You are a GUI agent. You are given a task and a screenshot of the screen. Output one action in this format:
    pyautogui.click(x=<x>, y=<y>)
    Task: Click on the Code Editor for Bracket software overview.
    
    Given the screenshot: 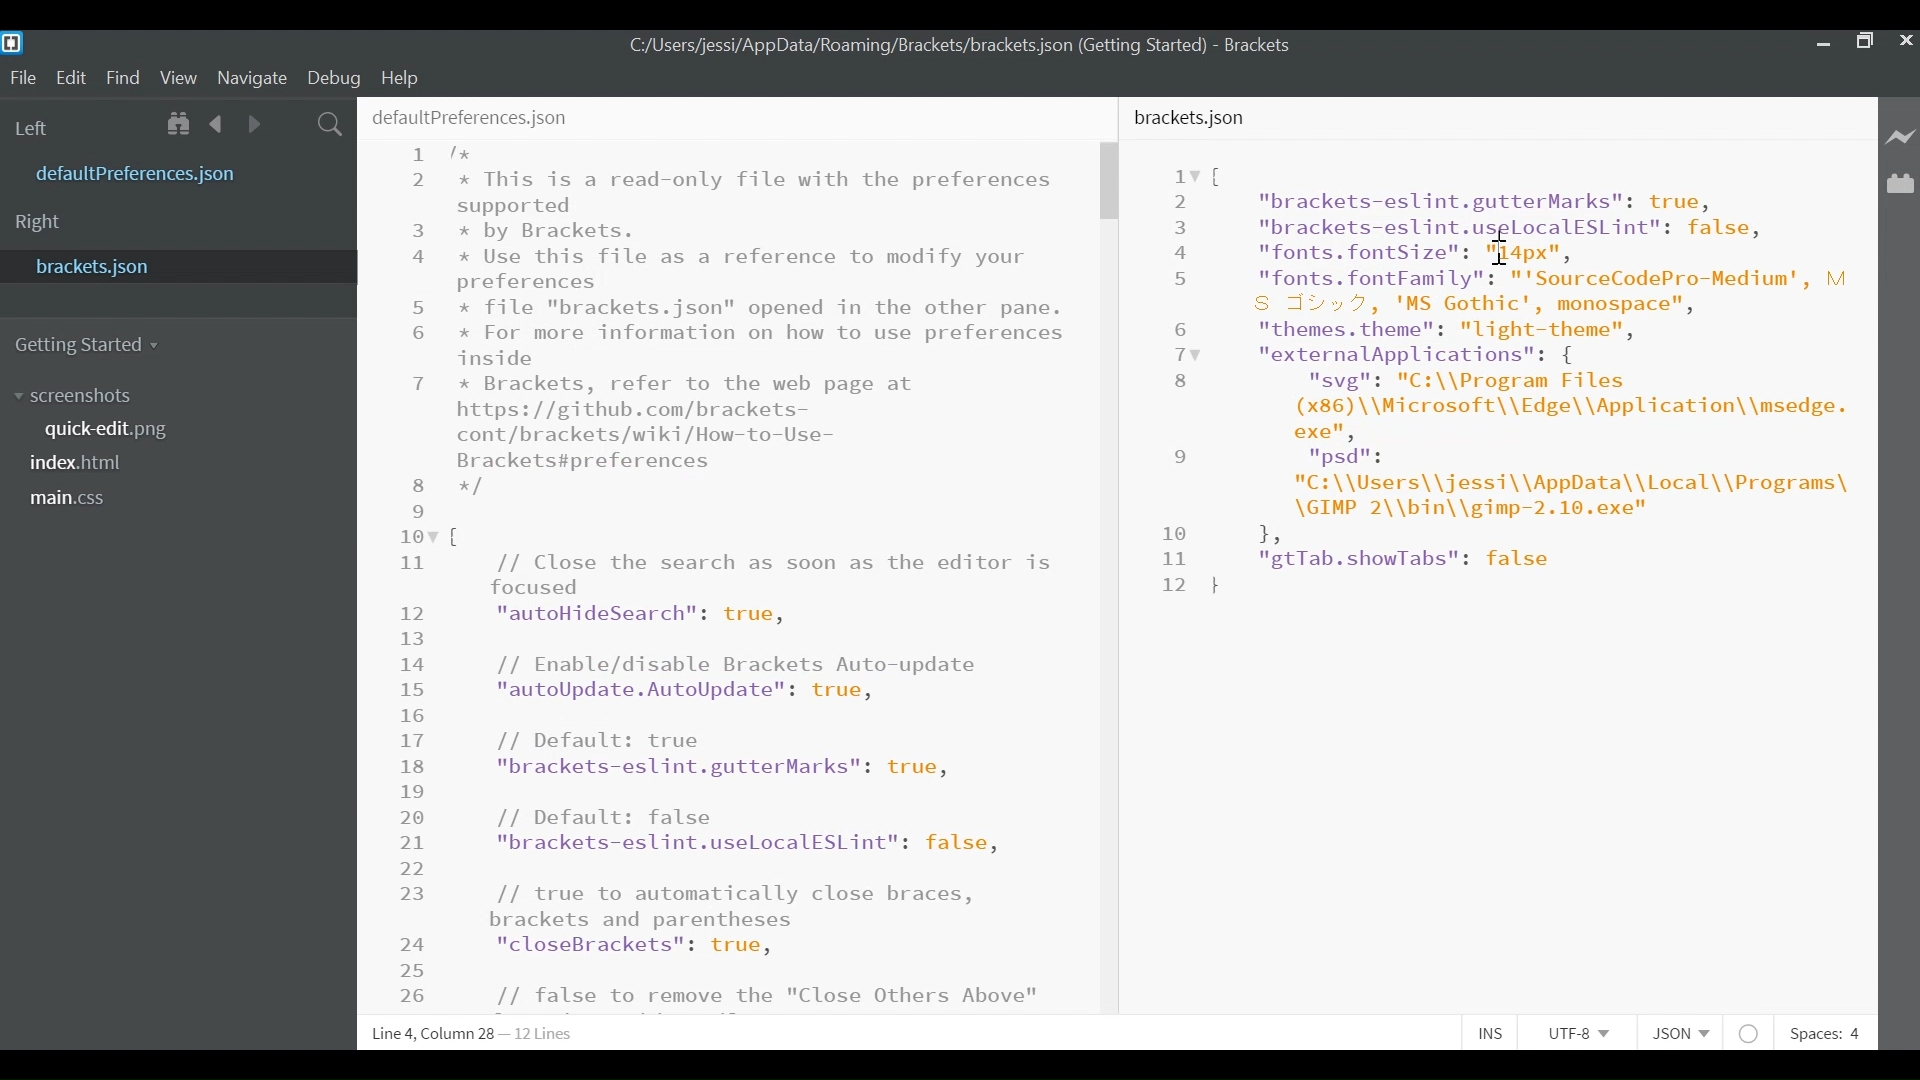 What is the action you would take?
    pyautogui.click(x=1538, y=380)
    